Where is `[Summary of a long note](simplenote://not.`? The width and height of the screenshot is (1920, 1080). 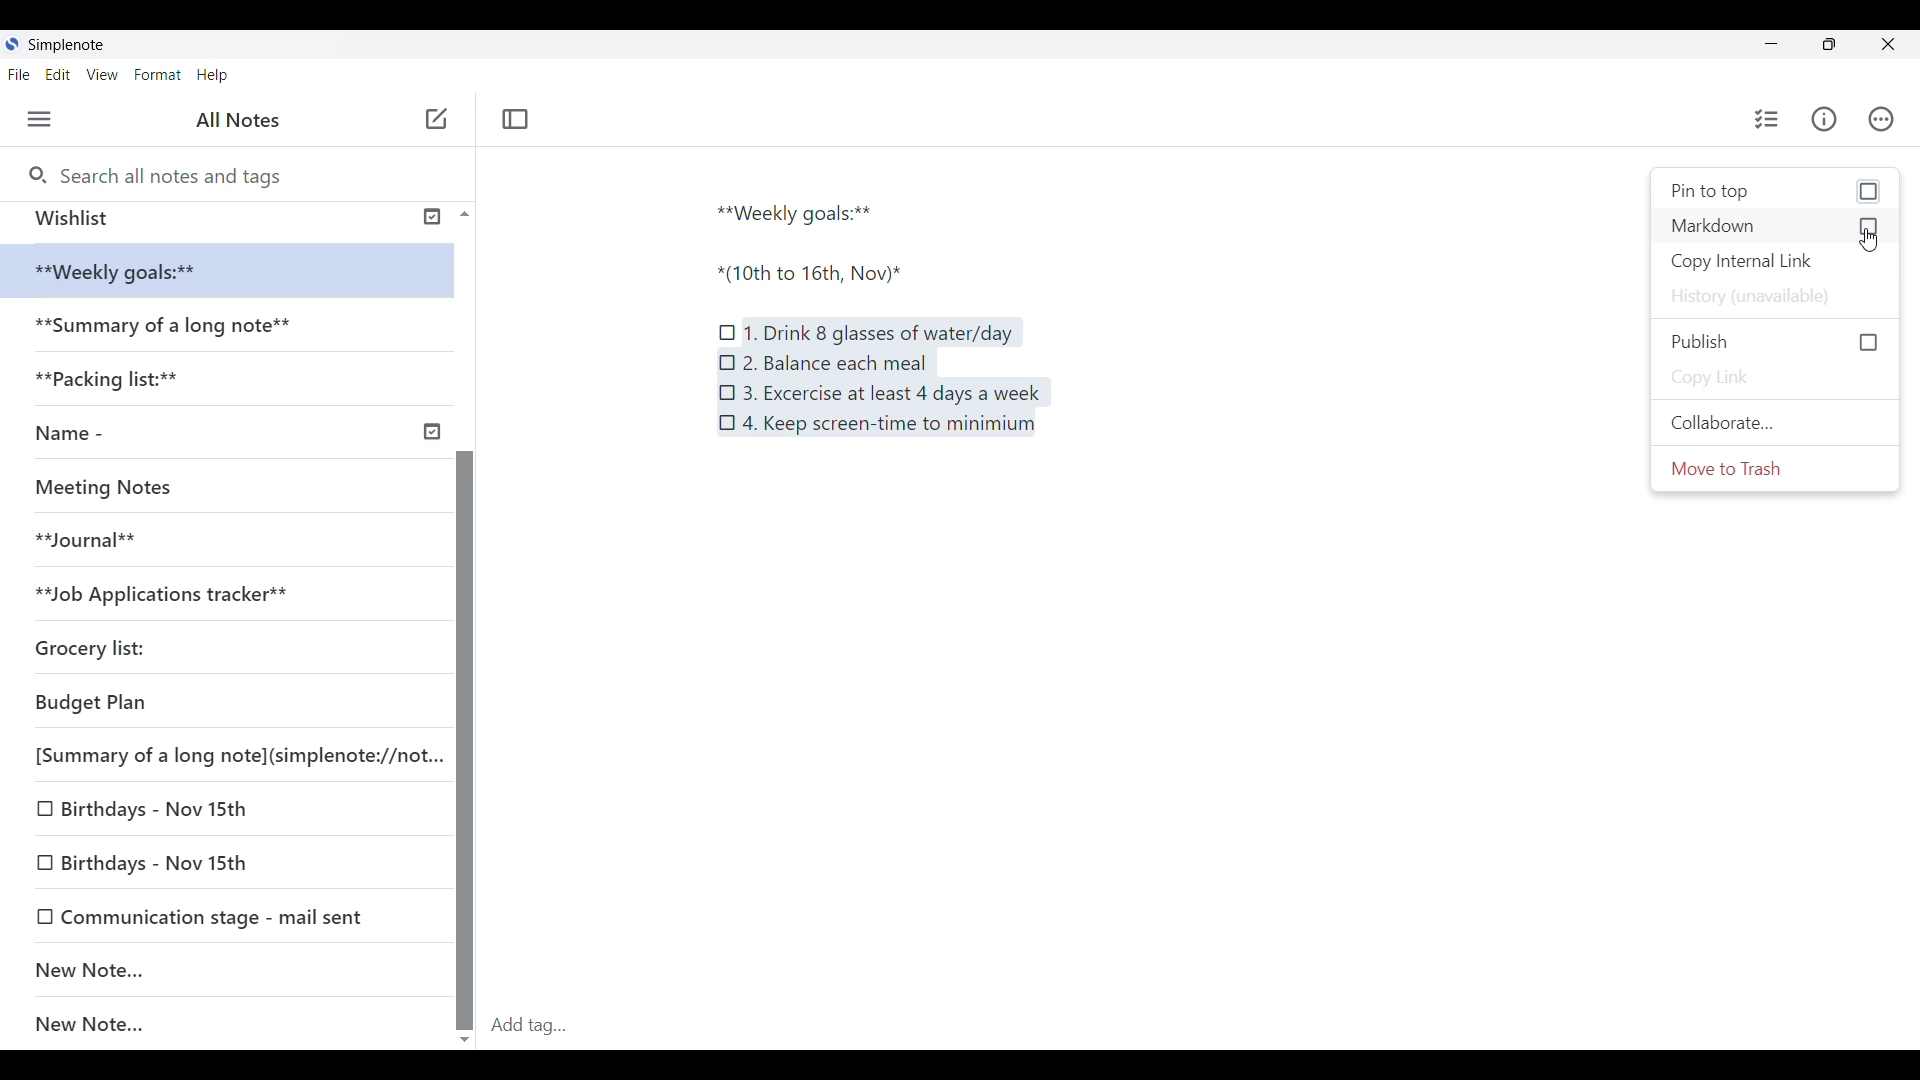
[Summary of a long note](simplenote://not. is located at coordinates (226, 754).